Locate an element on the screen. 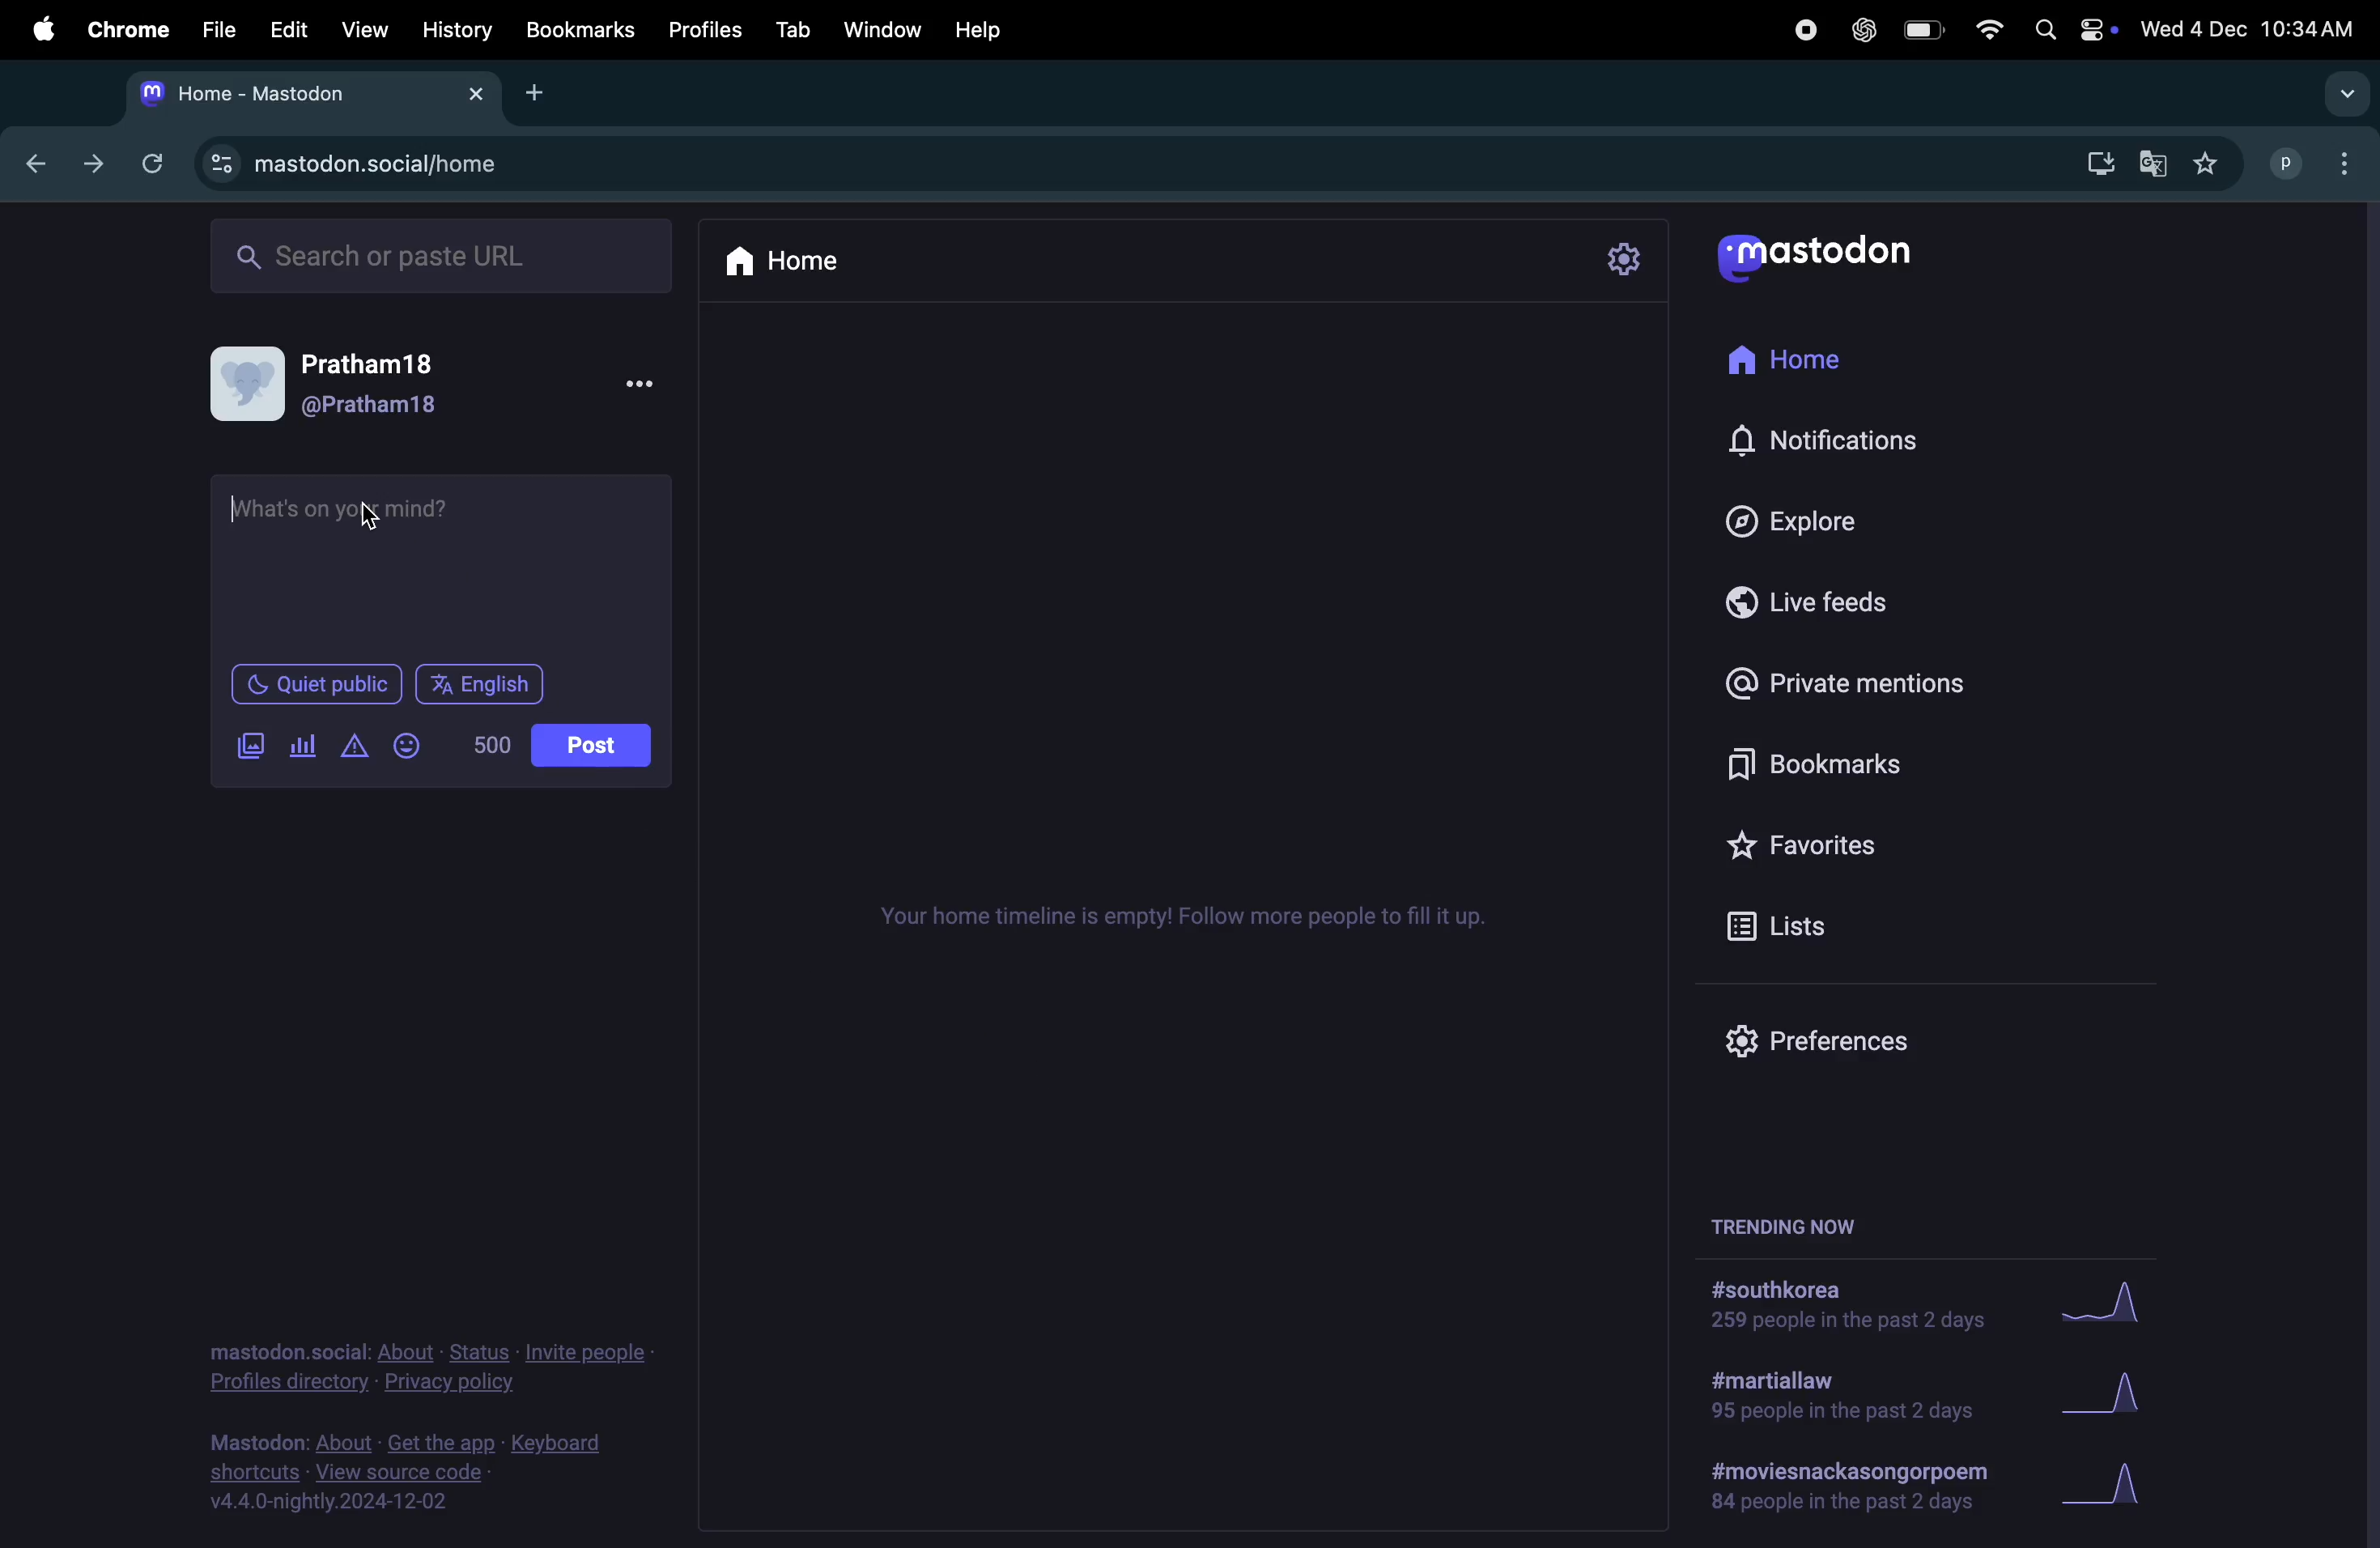 This screenshot has width=2380, height=1548. prefrences is located at coordinates (1809, 1043).